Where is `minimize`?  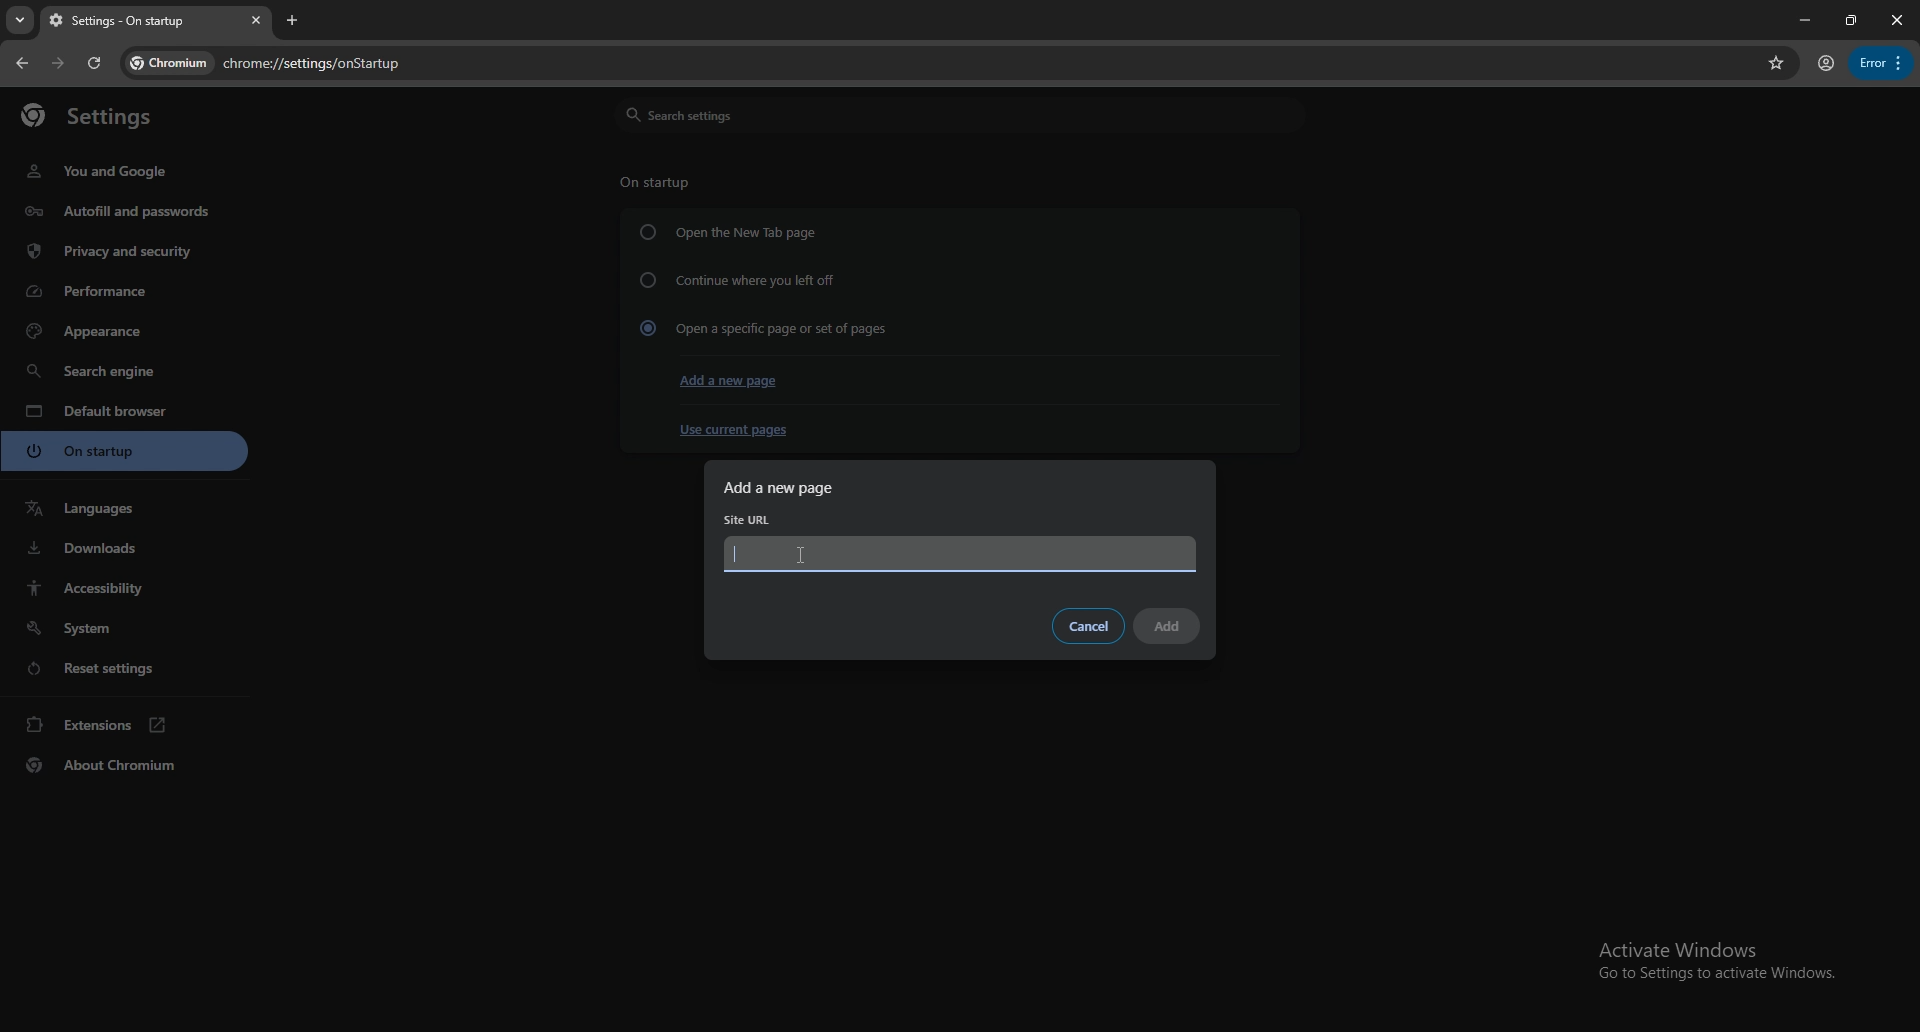 minimize is located at coordinates (1800, 20).